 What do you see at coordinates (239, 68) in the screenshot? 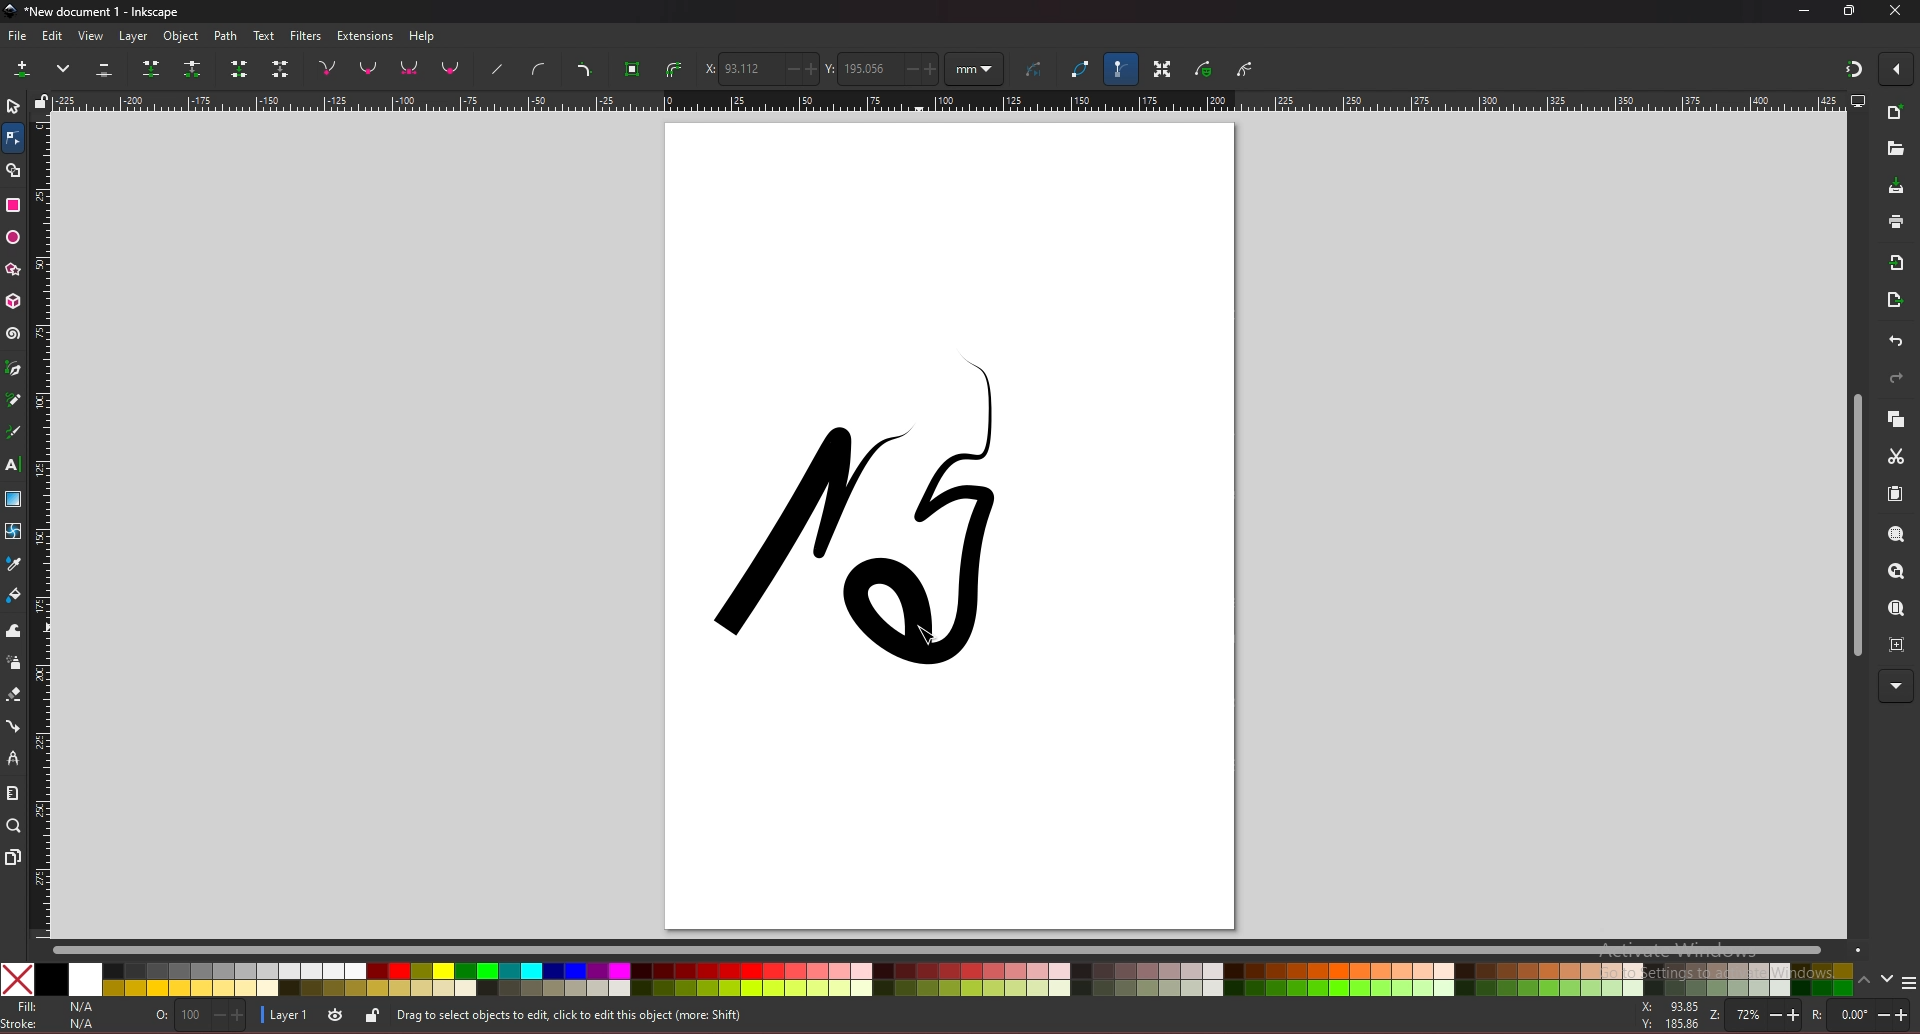
I see `join selected endnode` at bounding box center [239, 68].